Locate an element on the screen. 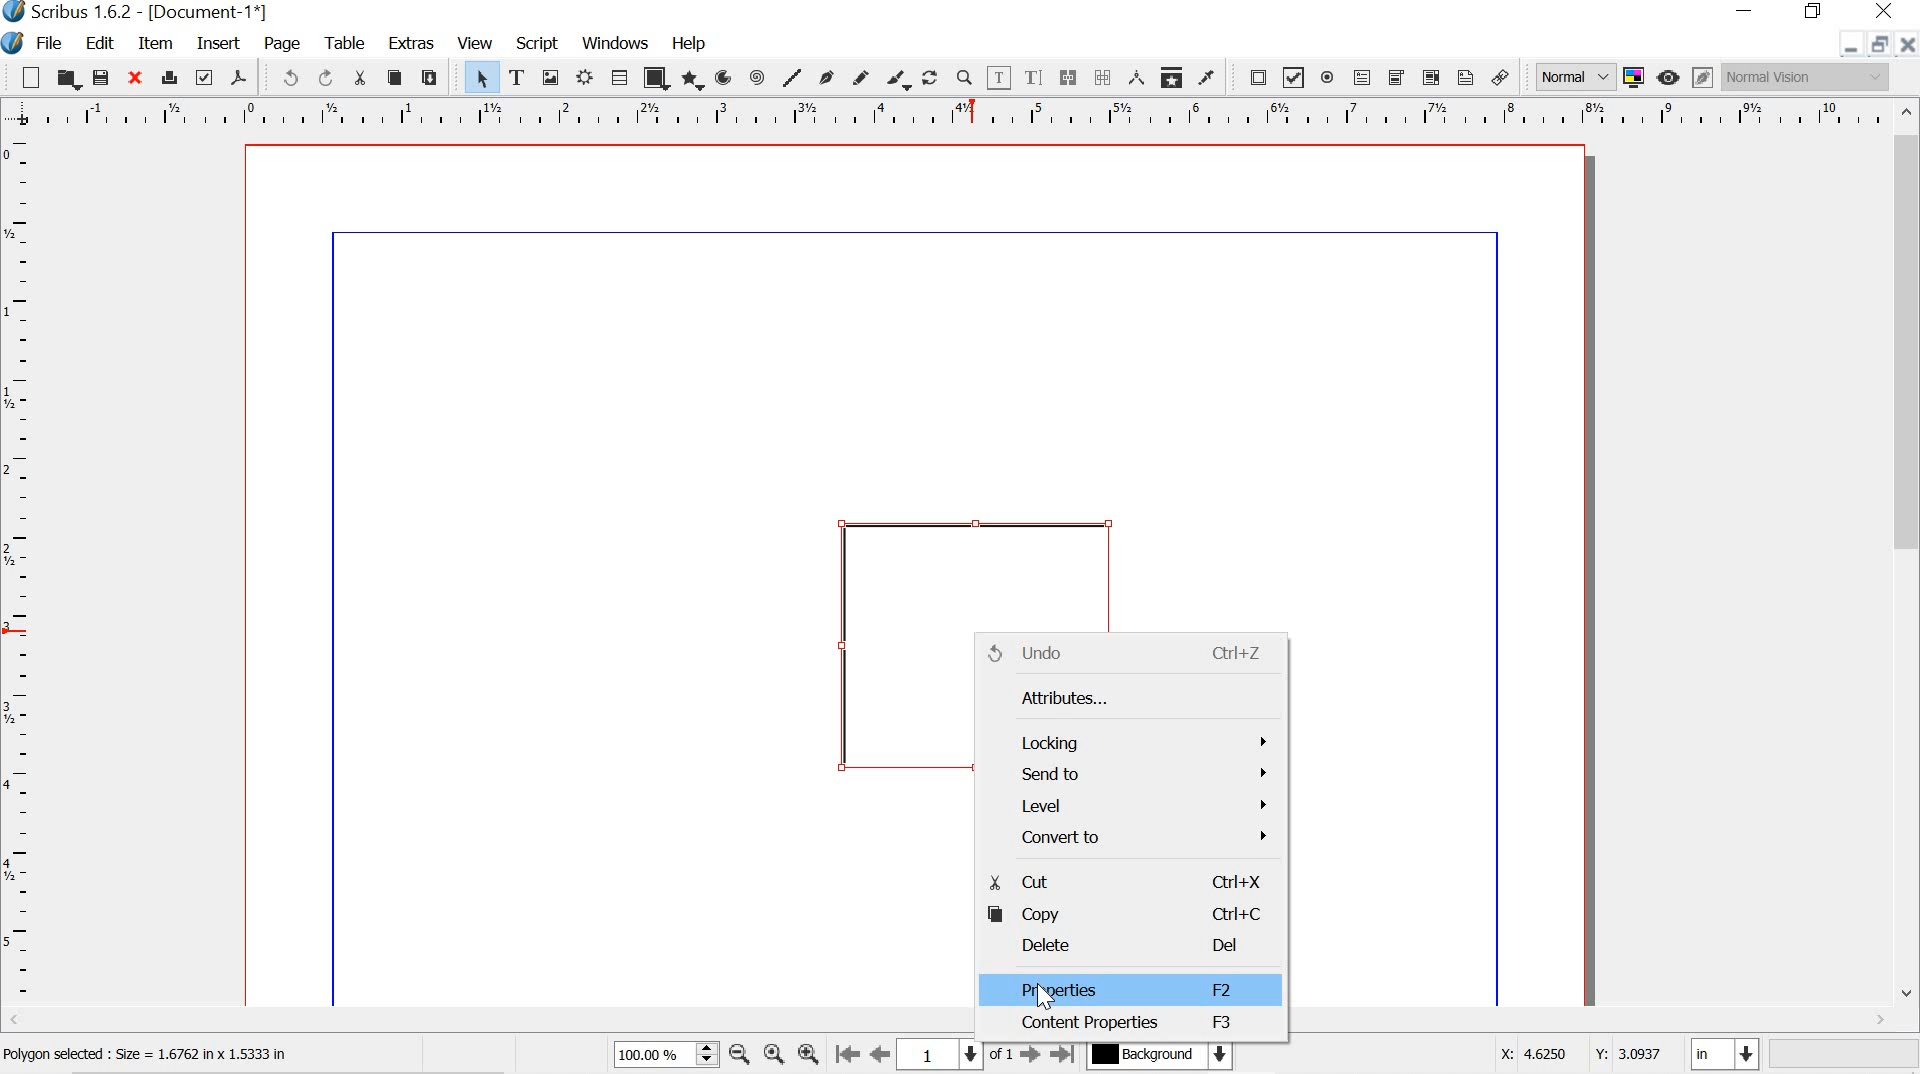 Image resolution: width=1920 pixels, height=1074 pixels. go to the first page is located at coordinates (848, 1056).